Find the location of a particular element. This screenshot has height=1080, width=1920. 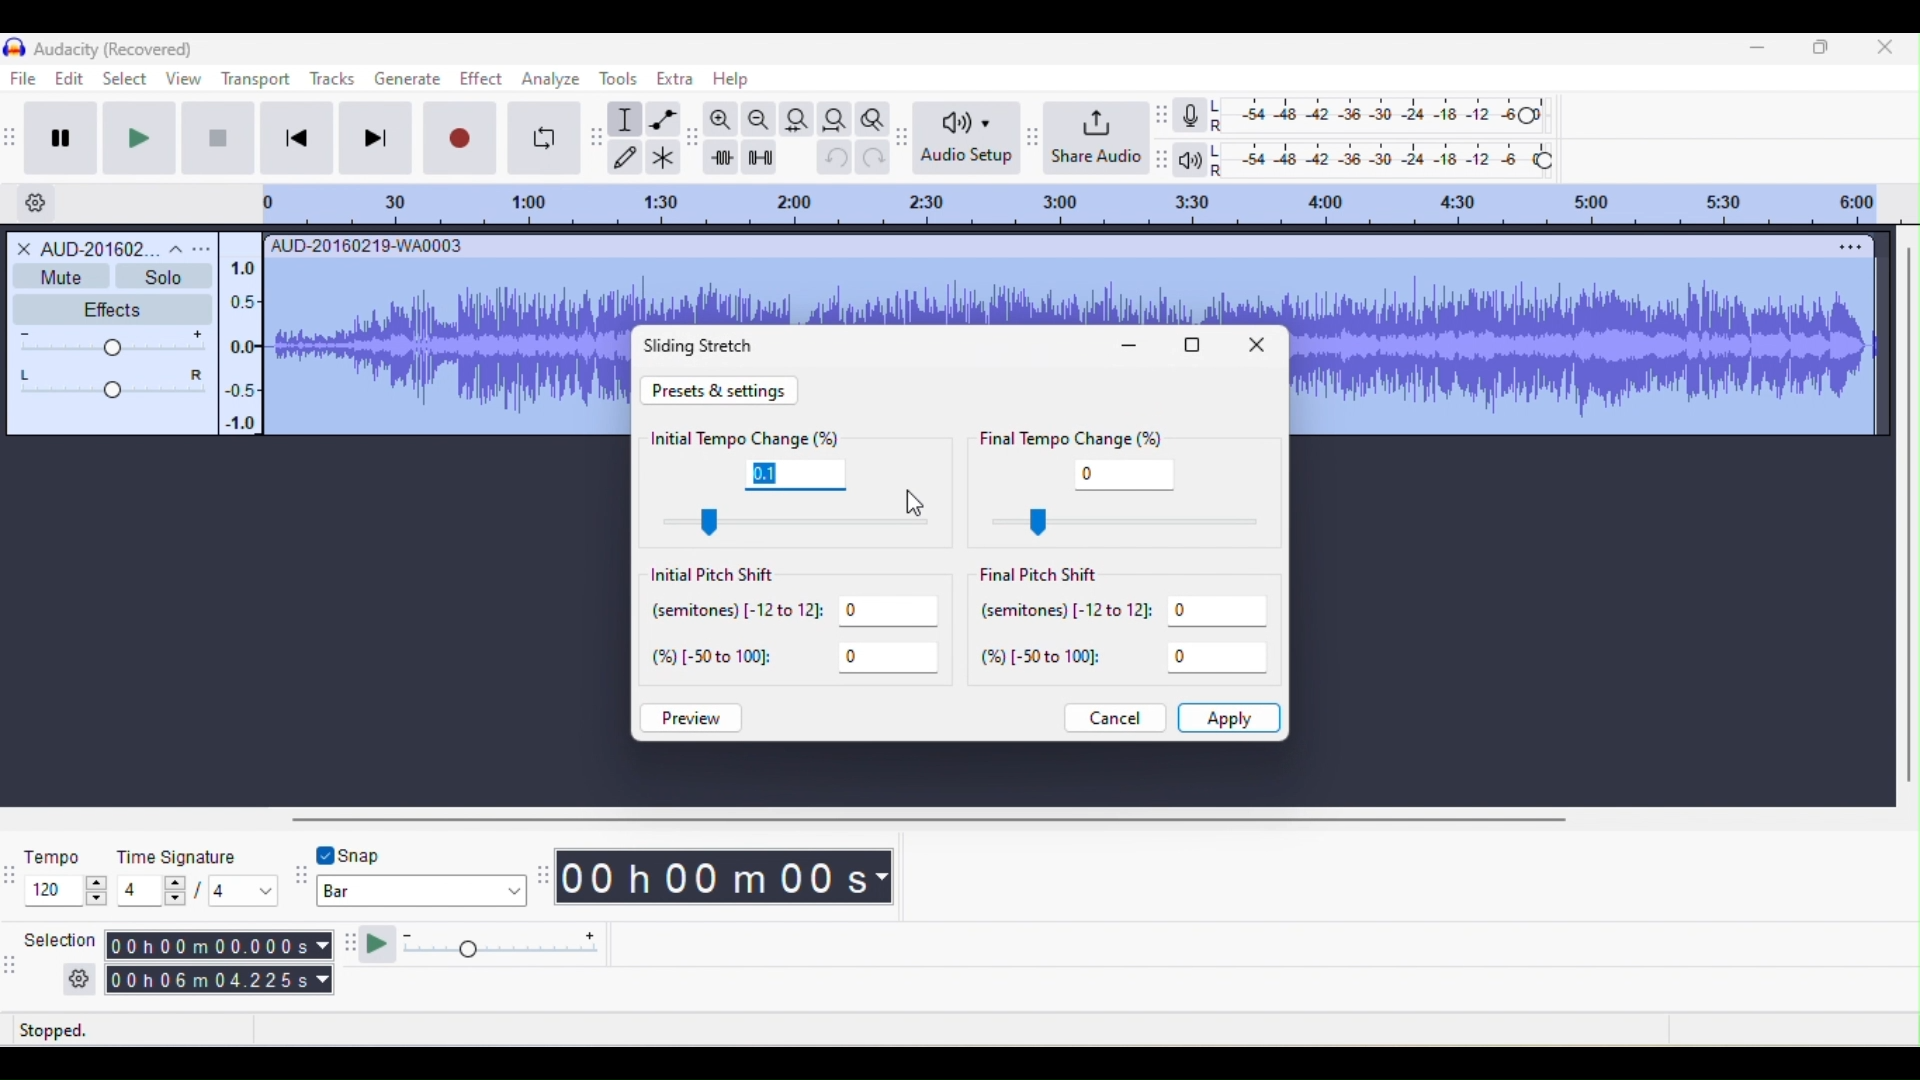

audacity edit toolbar is located at coordinates (694, 140).